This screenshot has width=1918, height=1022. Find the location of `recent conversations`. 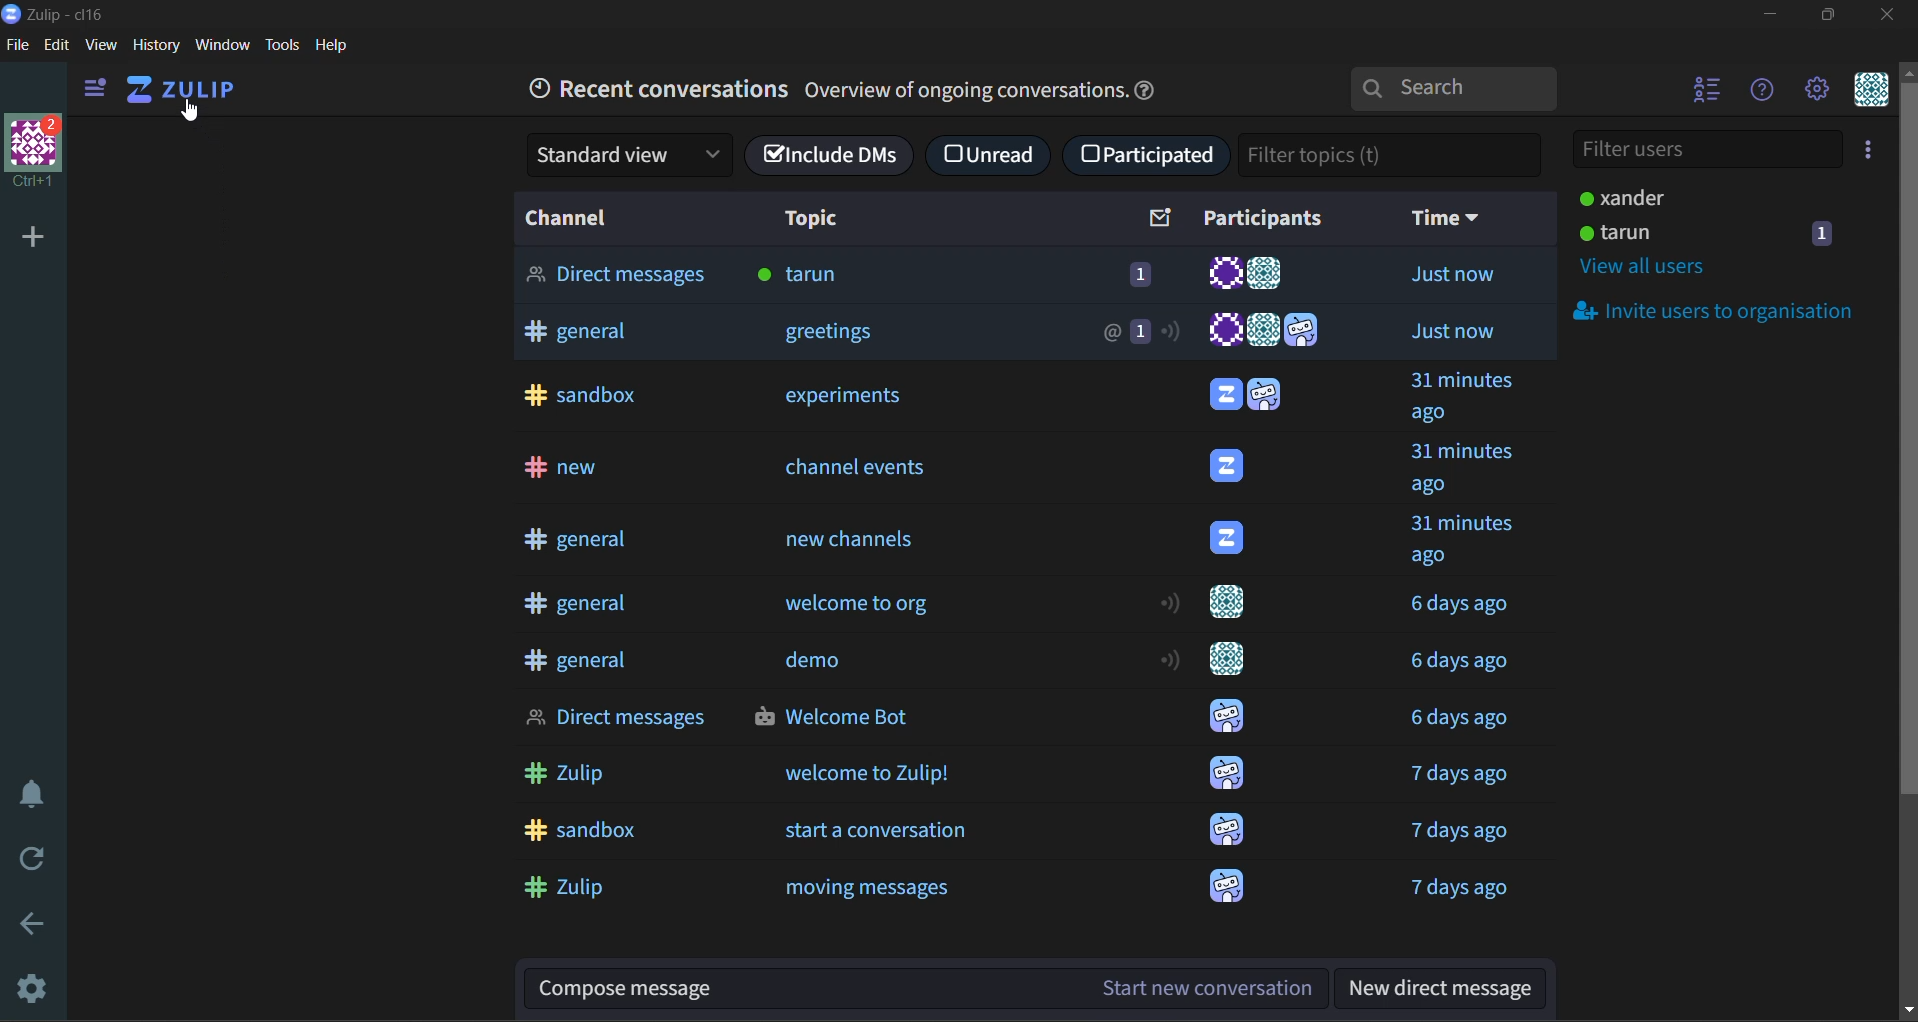

recent conversations is located at coordinates (653, 91).